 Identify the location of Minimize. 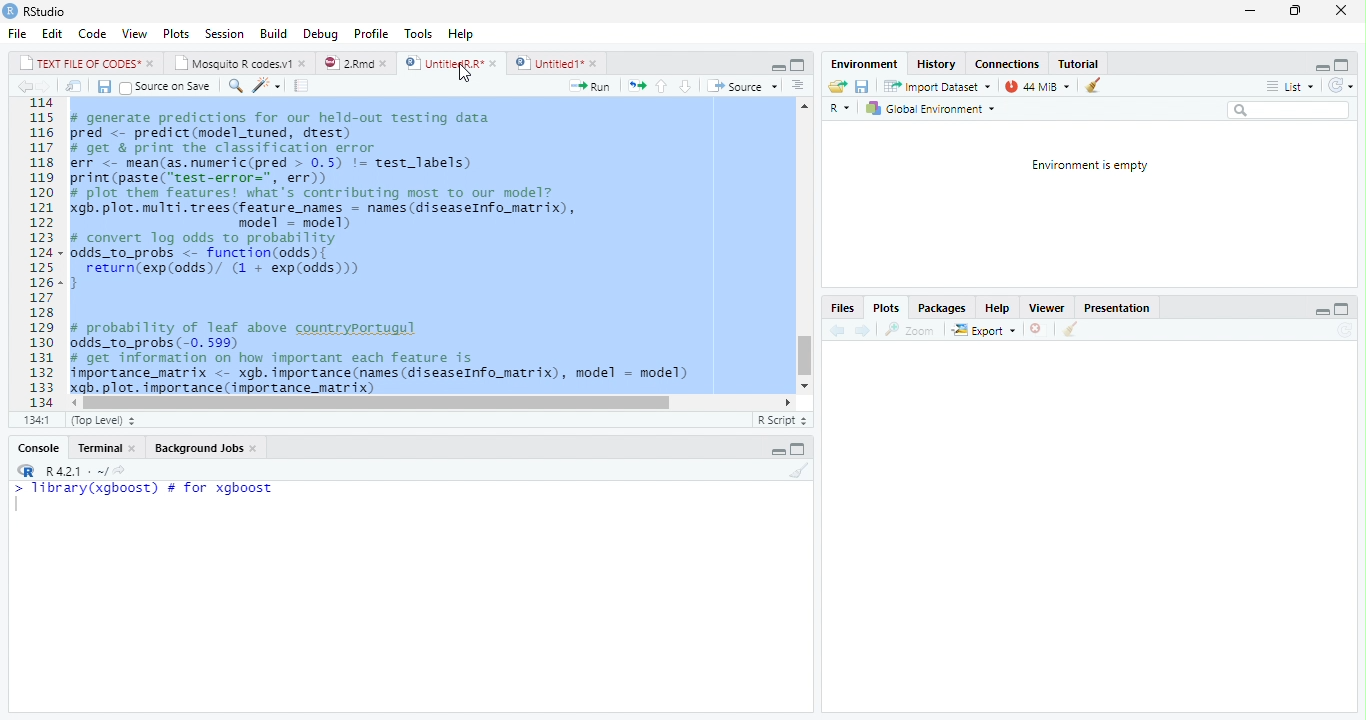
(779, 451).